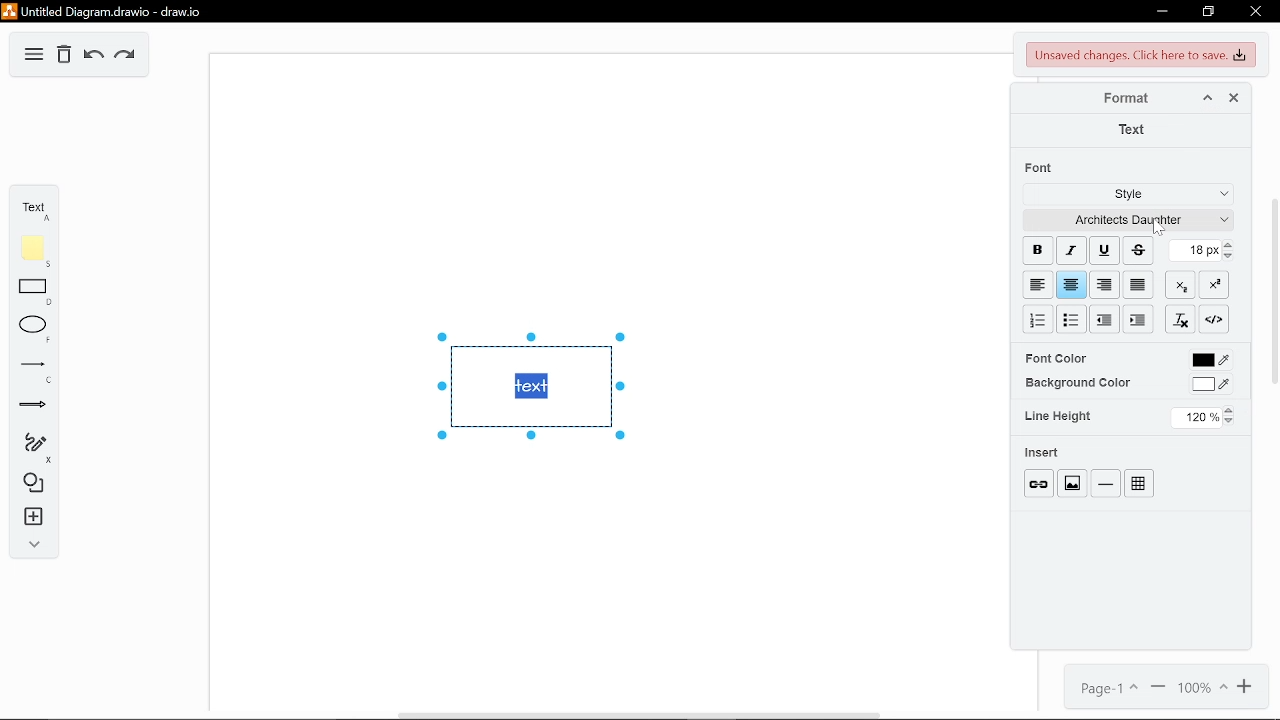  I want to click on link, so click(1038, 482).